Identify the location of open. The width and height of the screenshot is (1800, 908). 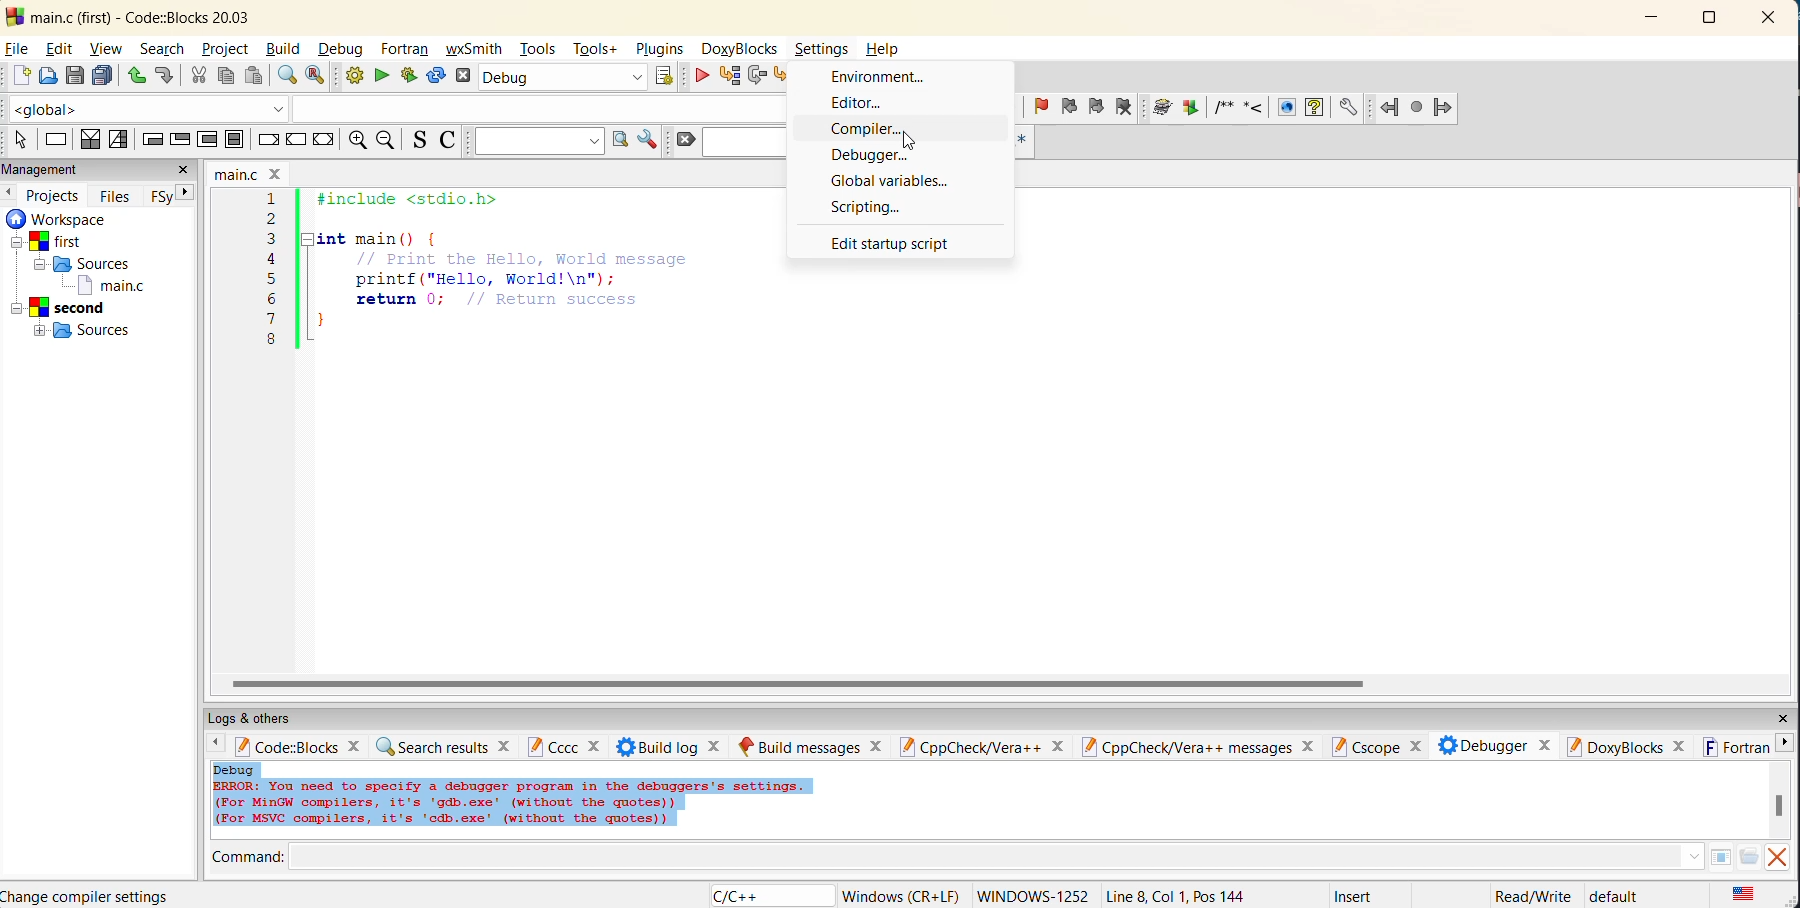
(48, 77).